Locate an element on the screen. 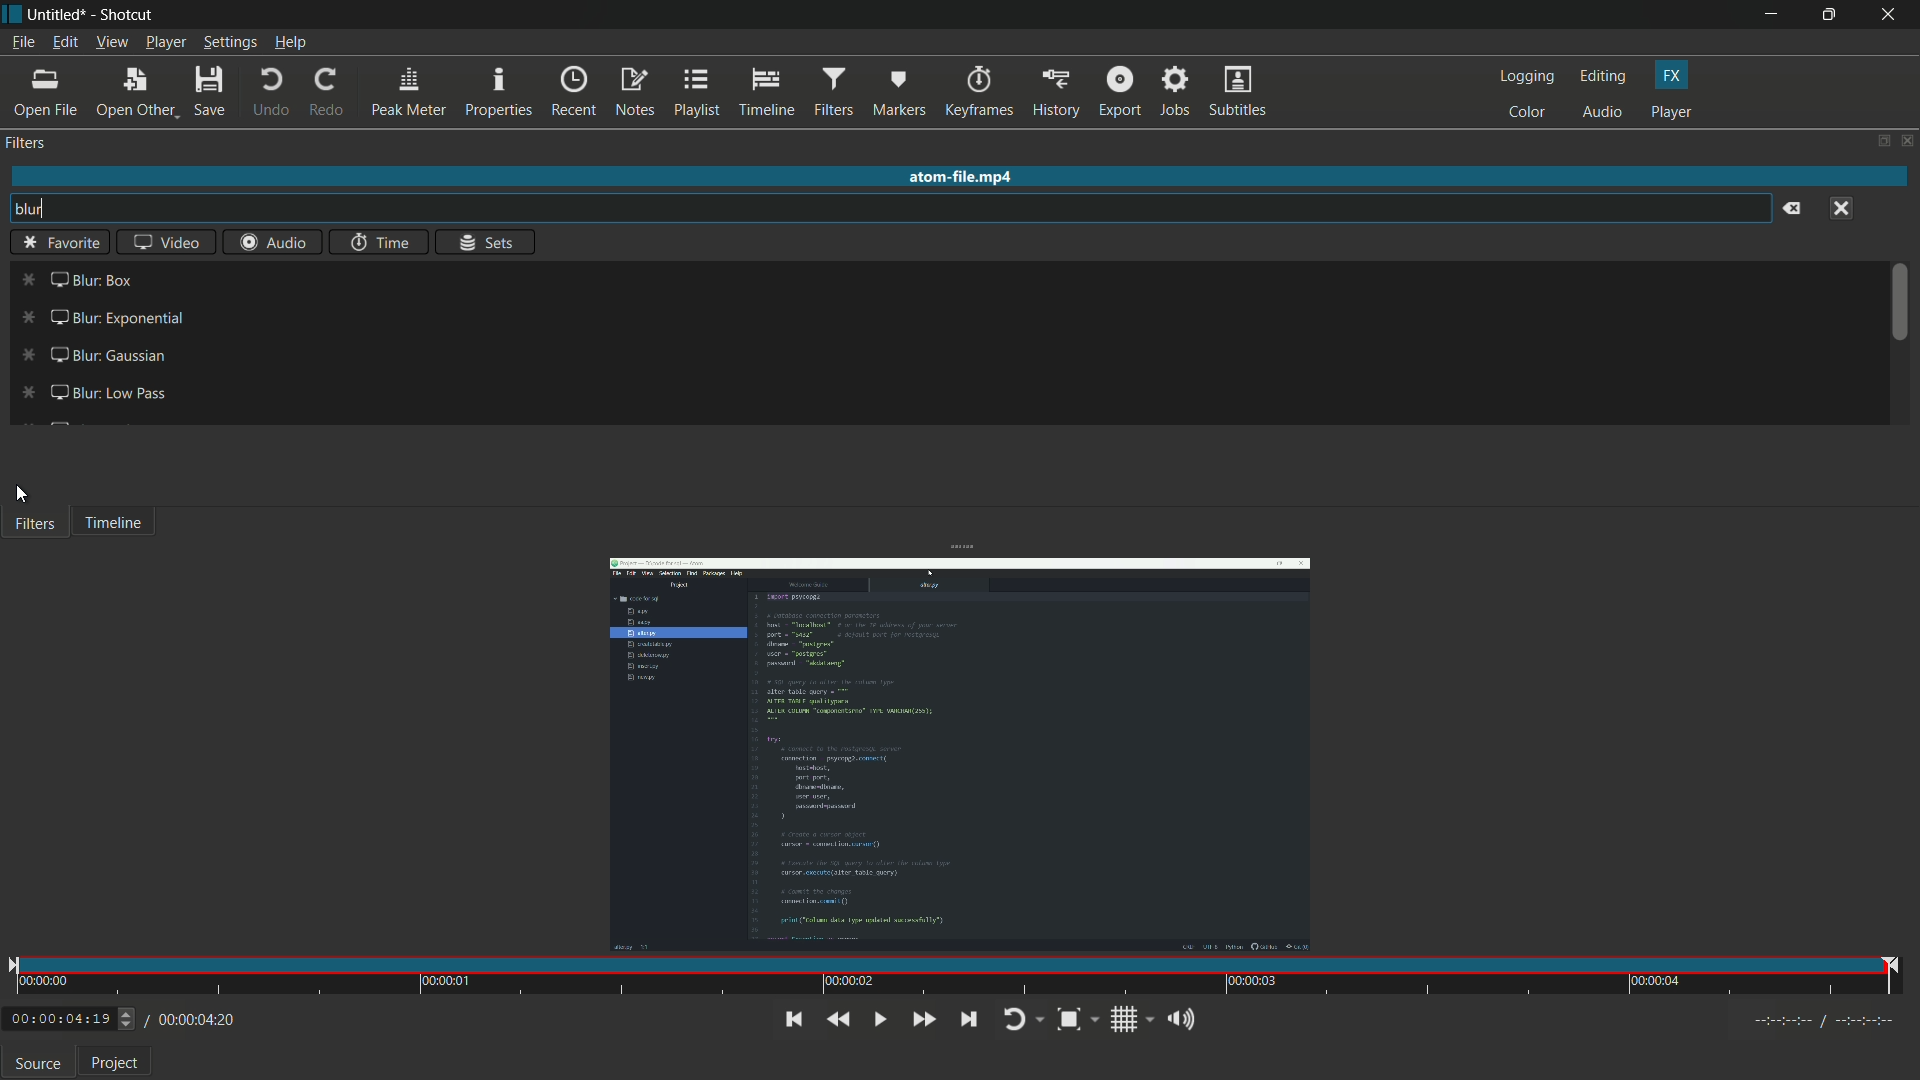 Image resolution: width=1920 pixels, height=1080 pixels. logging is located at coordinates (1527, 76).